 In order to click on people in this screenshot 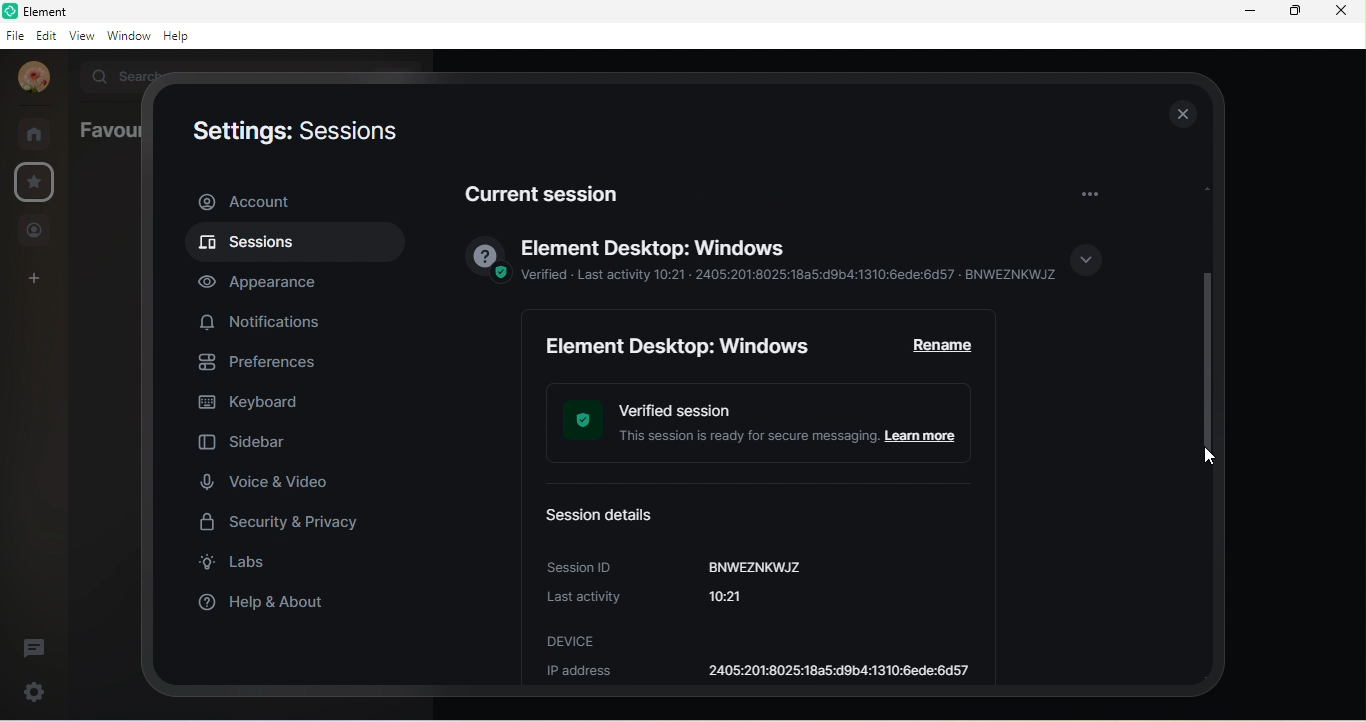, I will do `click(35, 232)`.